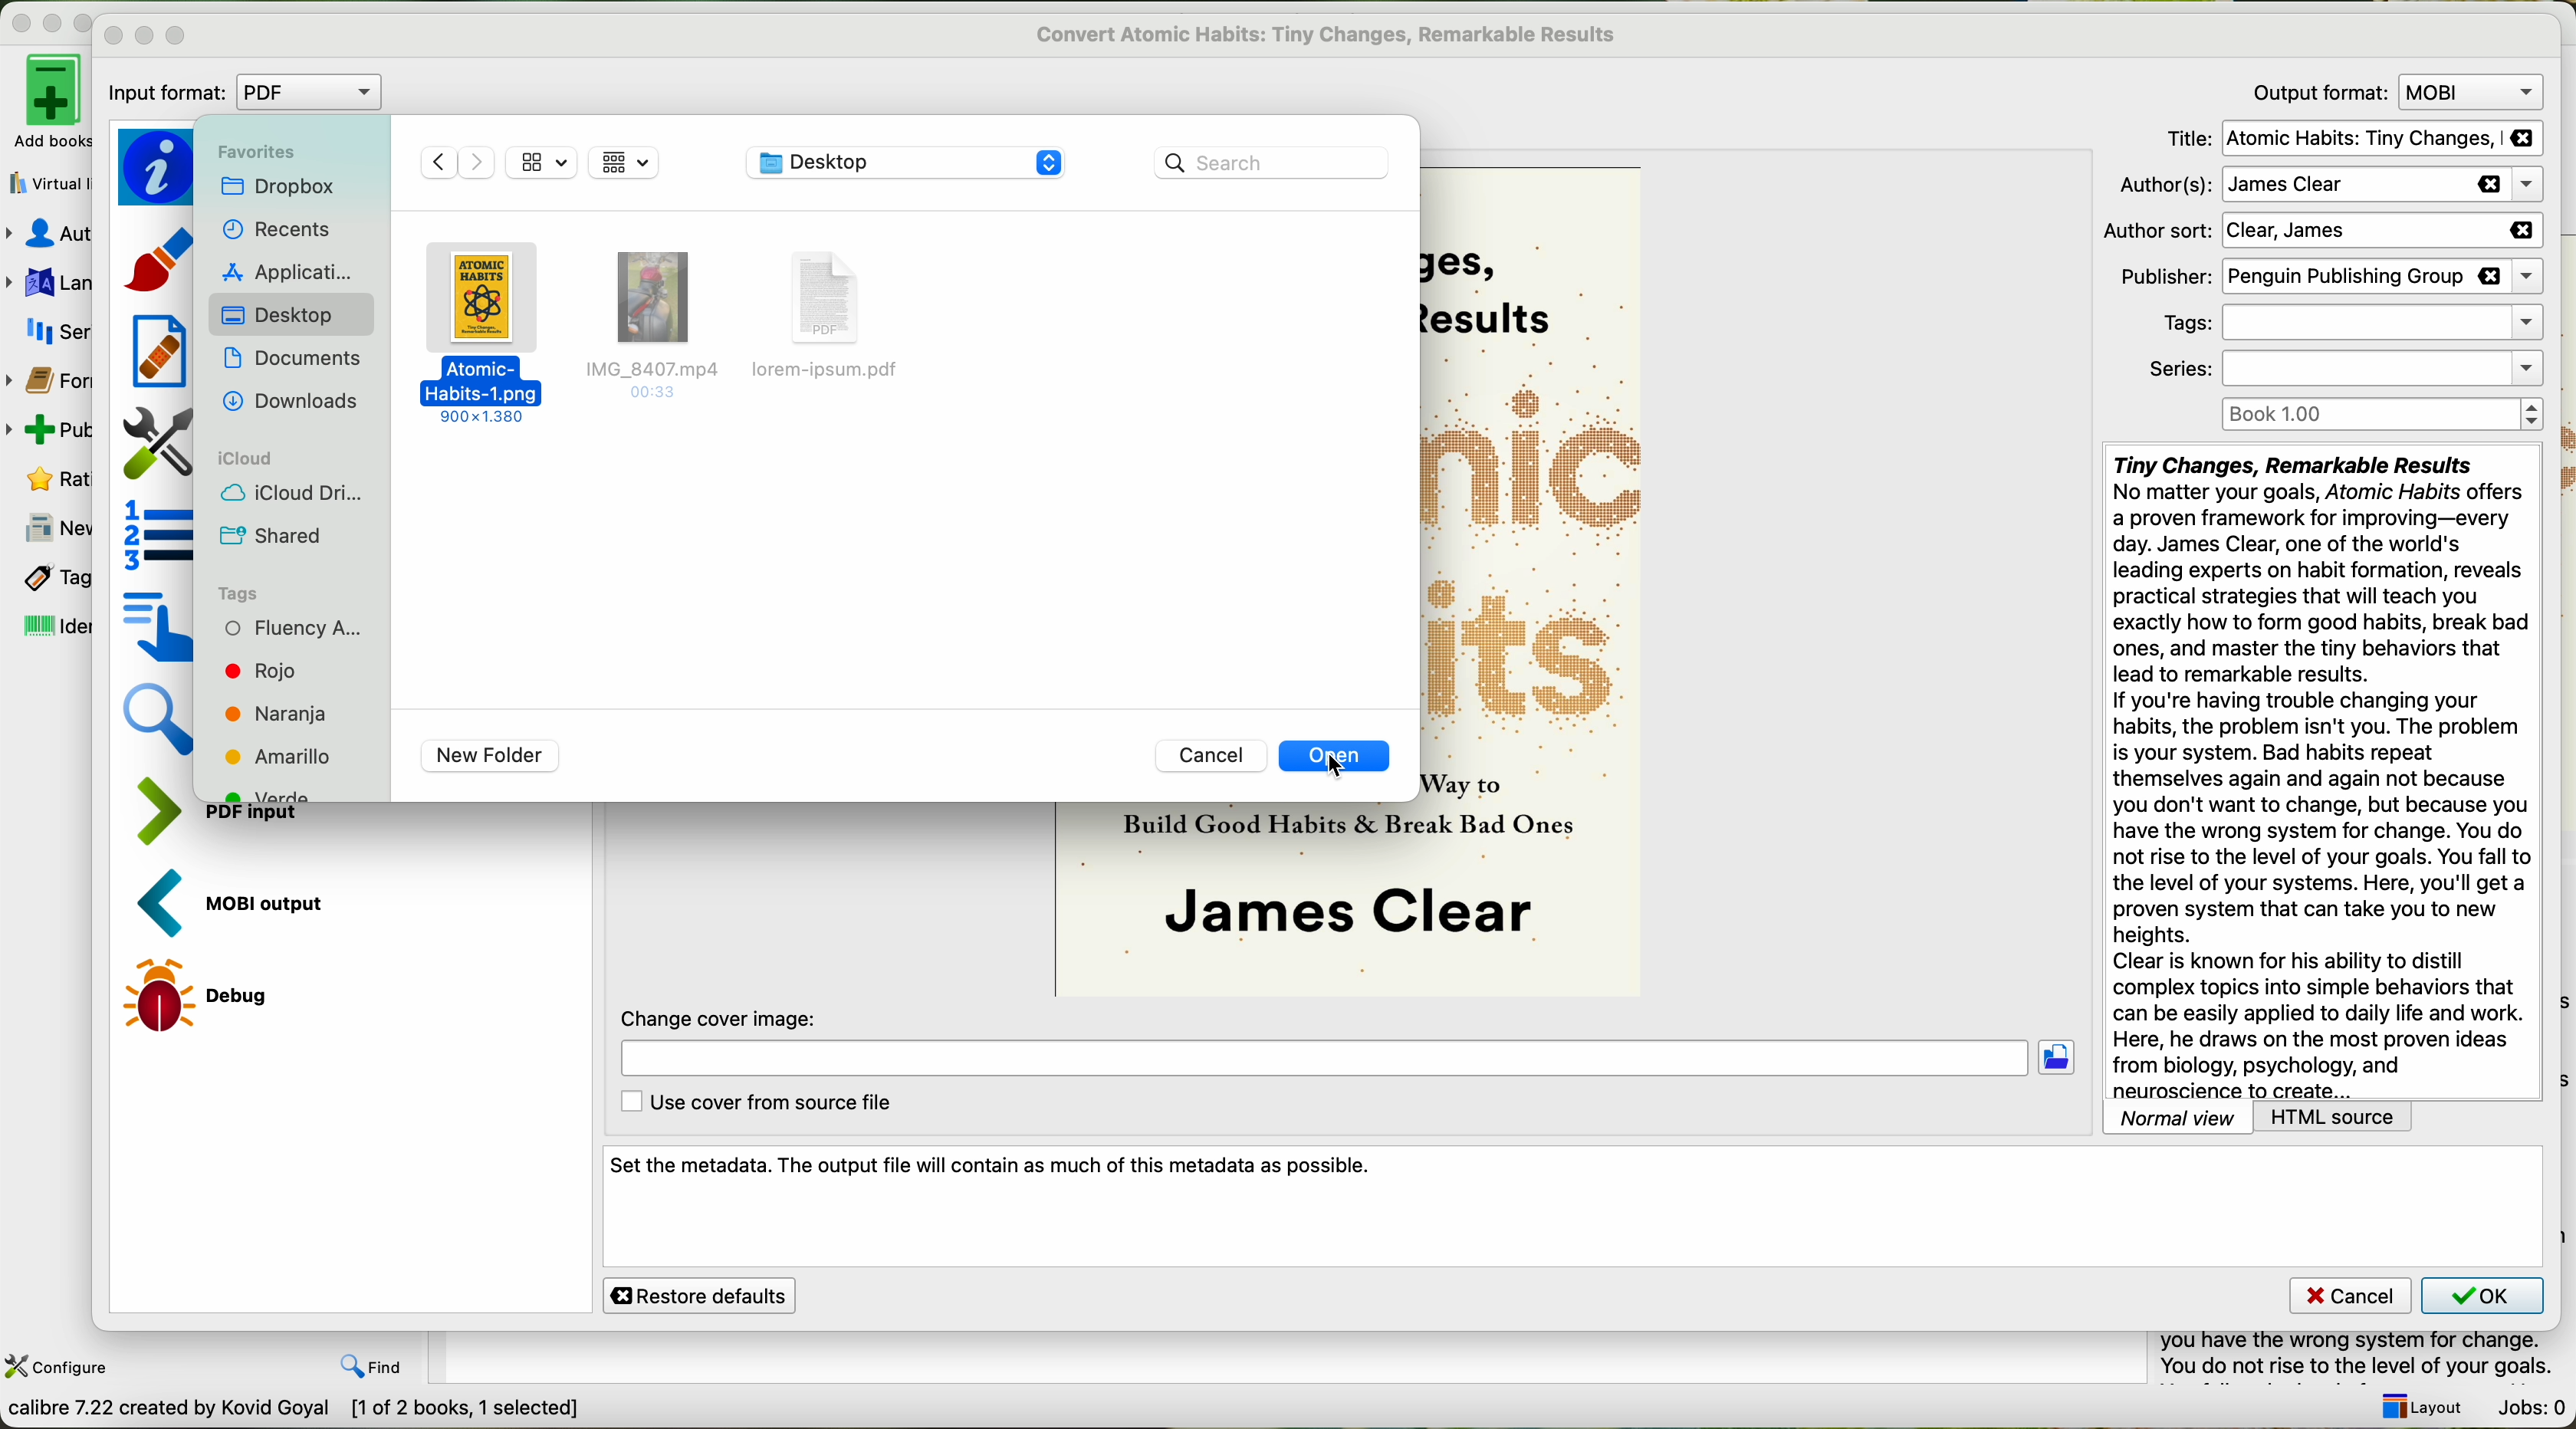  What do you see at coordinates (291, 495) in the screenshot?
I see `icloud drive` at bounding box center [291, 495].